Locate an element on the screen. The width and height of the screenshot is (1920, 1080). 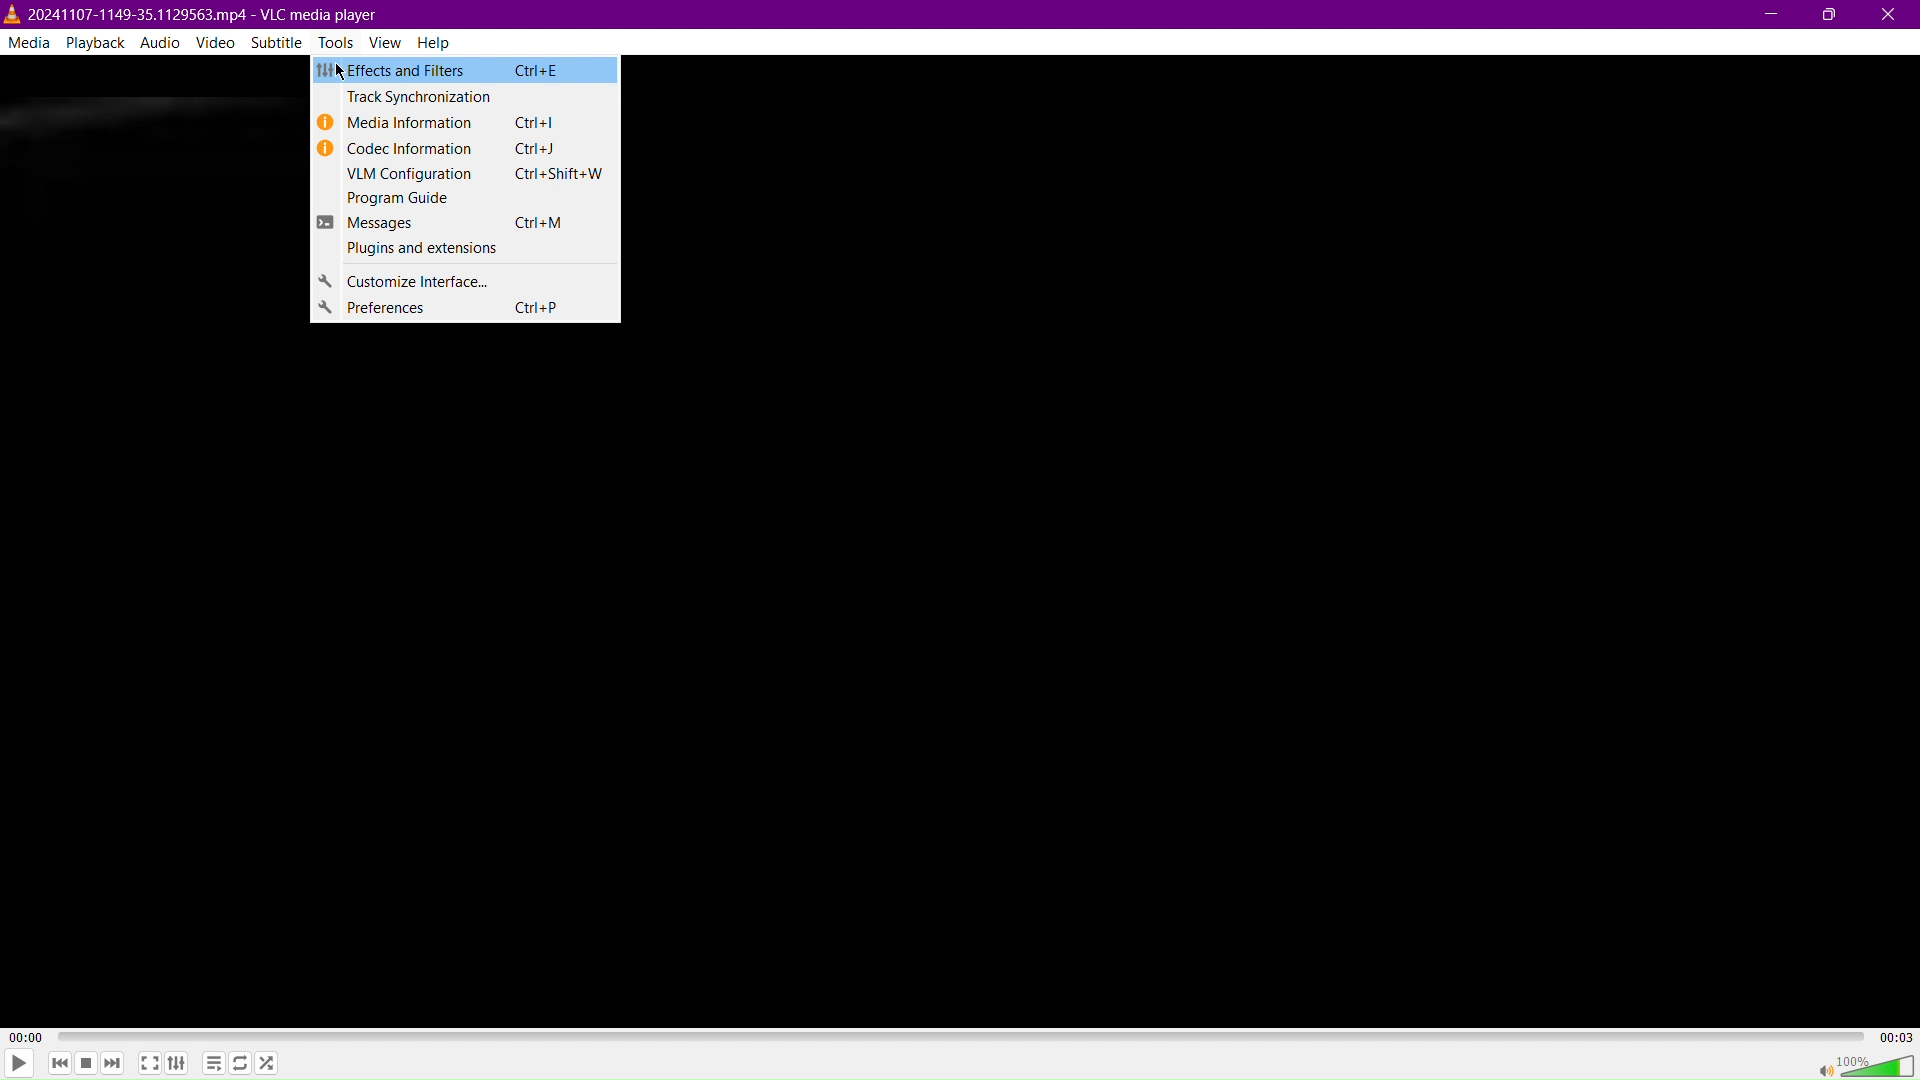
Play is located at coordinates (19, 1063).